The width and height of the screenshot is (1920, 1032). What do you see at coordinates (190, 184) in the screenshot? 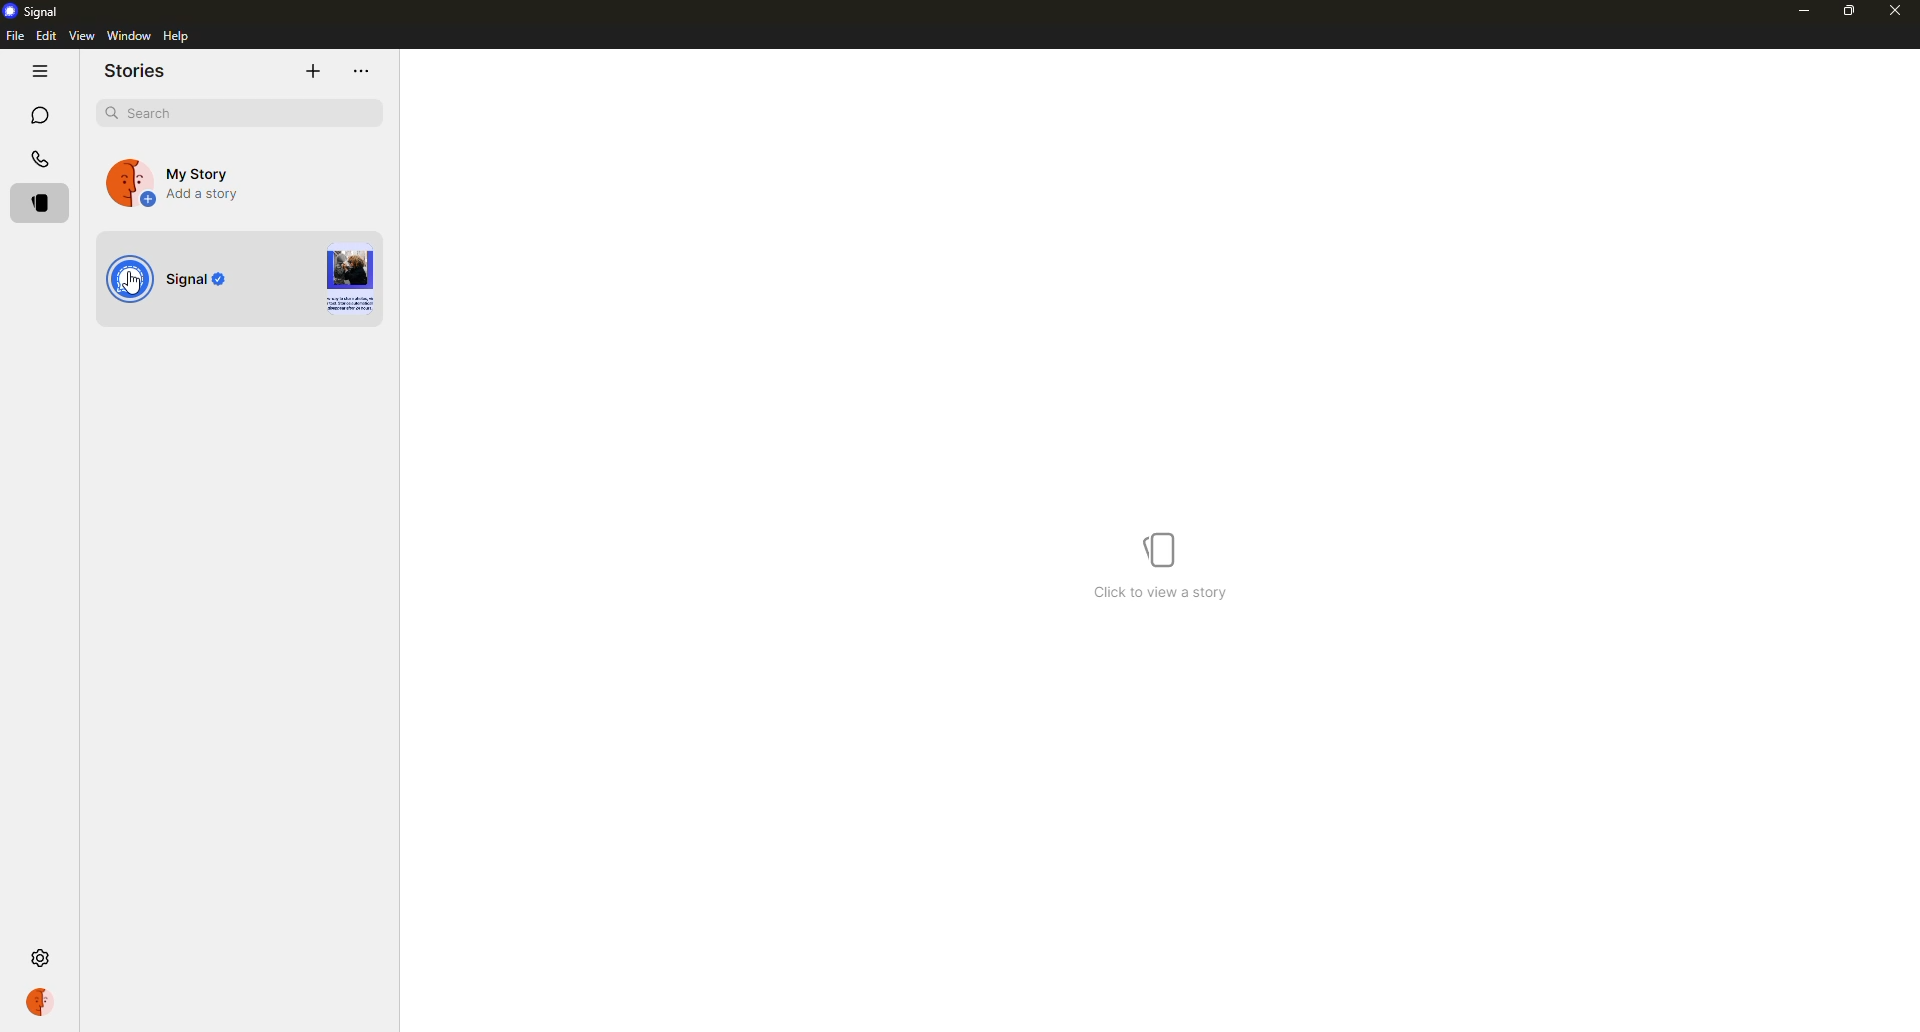
I see `add a story` at bounding box center [190, 184].